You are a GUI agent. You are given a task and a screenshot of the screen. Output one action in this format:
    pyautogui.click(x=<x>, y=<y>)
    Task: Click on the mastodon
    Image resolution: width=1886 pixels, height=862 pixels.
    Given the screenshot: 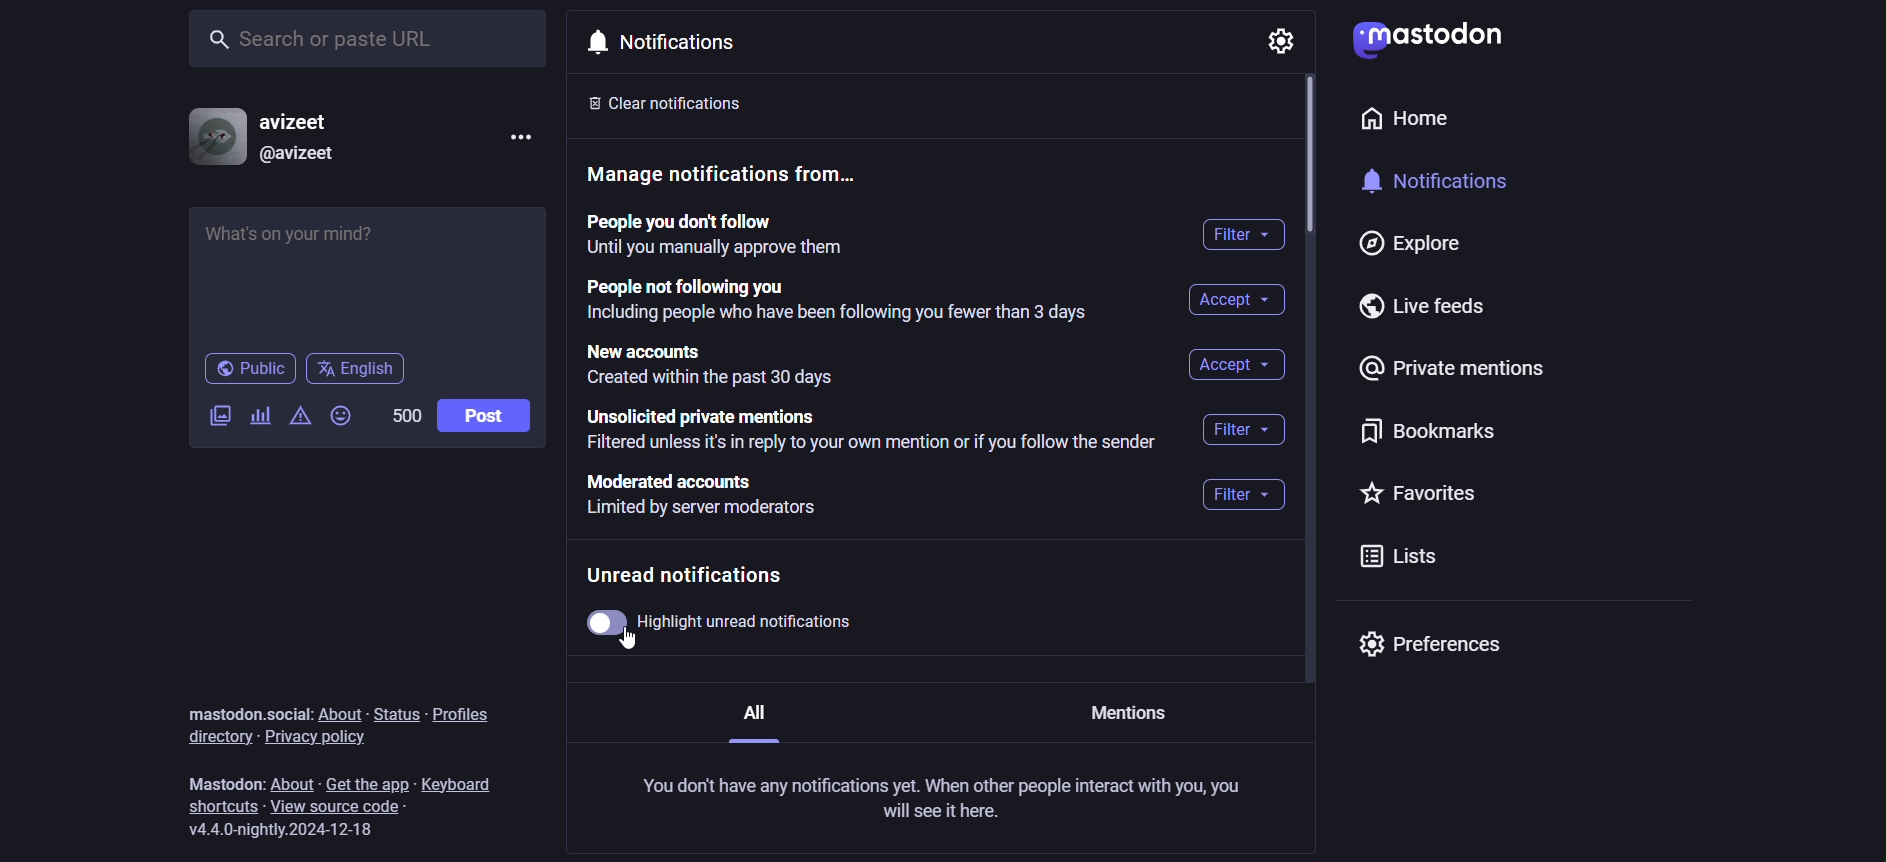 What is the action you would take?
    pyautogui.click(x=228, y=781)
    